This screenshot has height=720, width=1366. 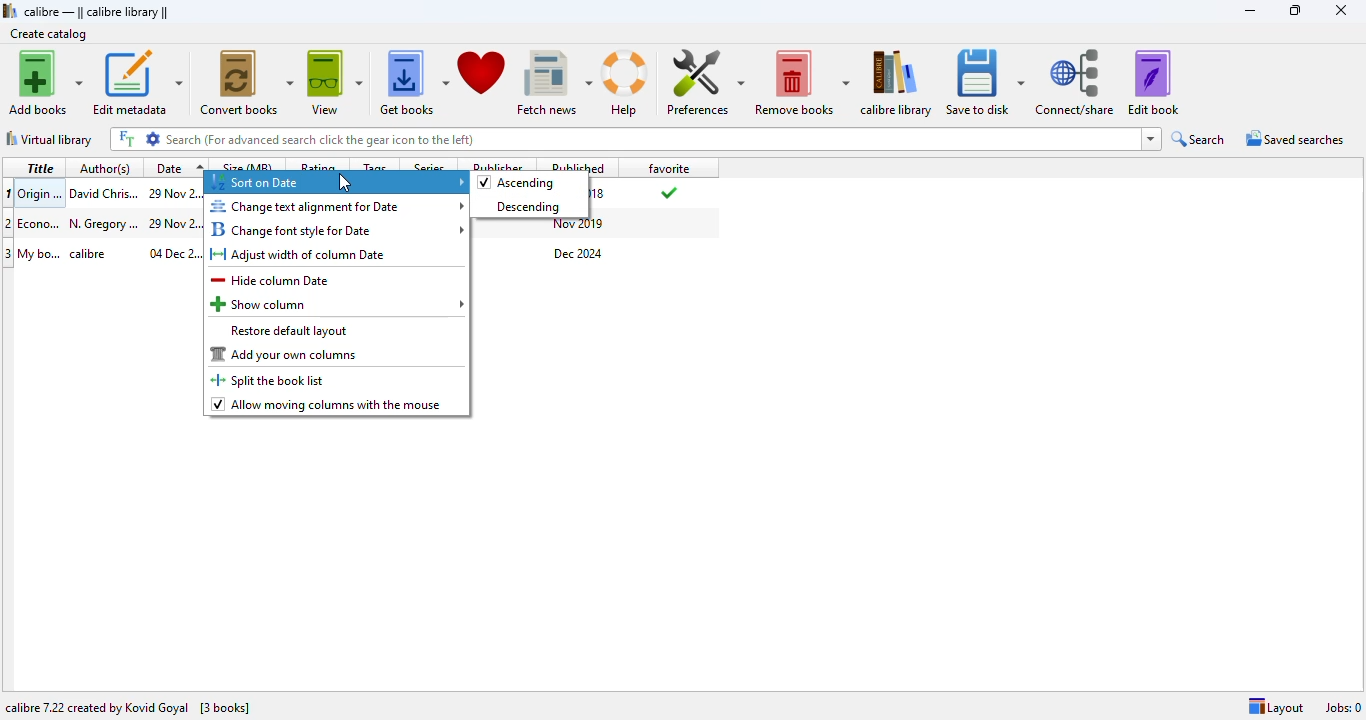 What do you see at coordinates (1151, 139) in the screenshot?
I see `dropdown` at bounding box center [1151, 139].